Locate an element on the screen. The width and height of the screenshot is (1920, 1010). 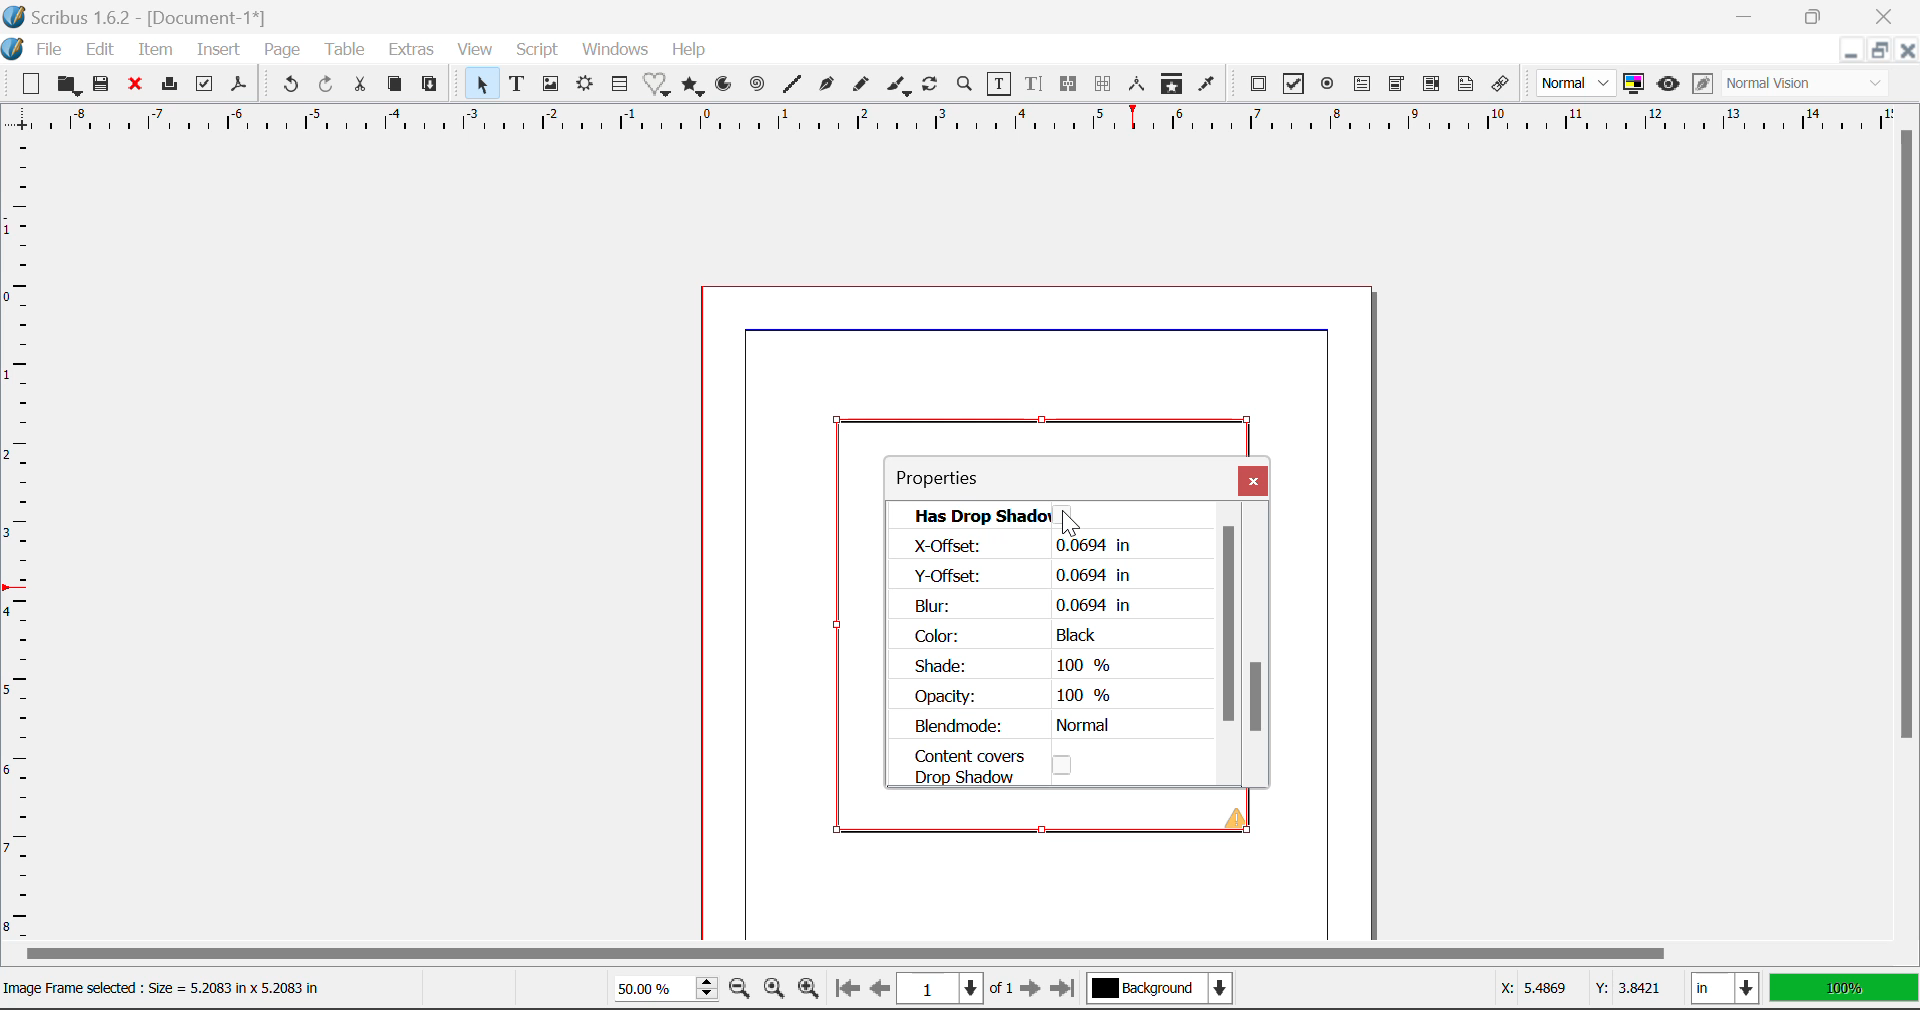
Text Annotation is located at coordinates (1466, 86).